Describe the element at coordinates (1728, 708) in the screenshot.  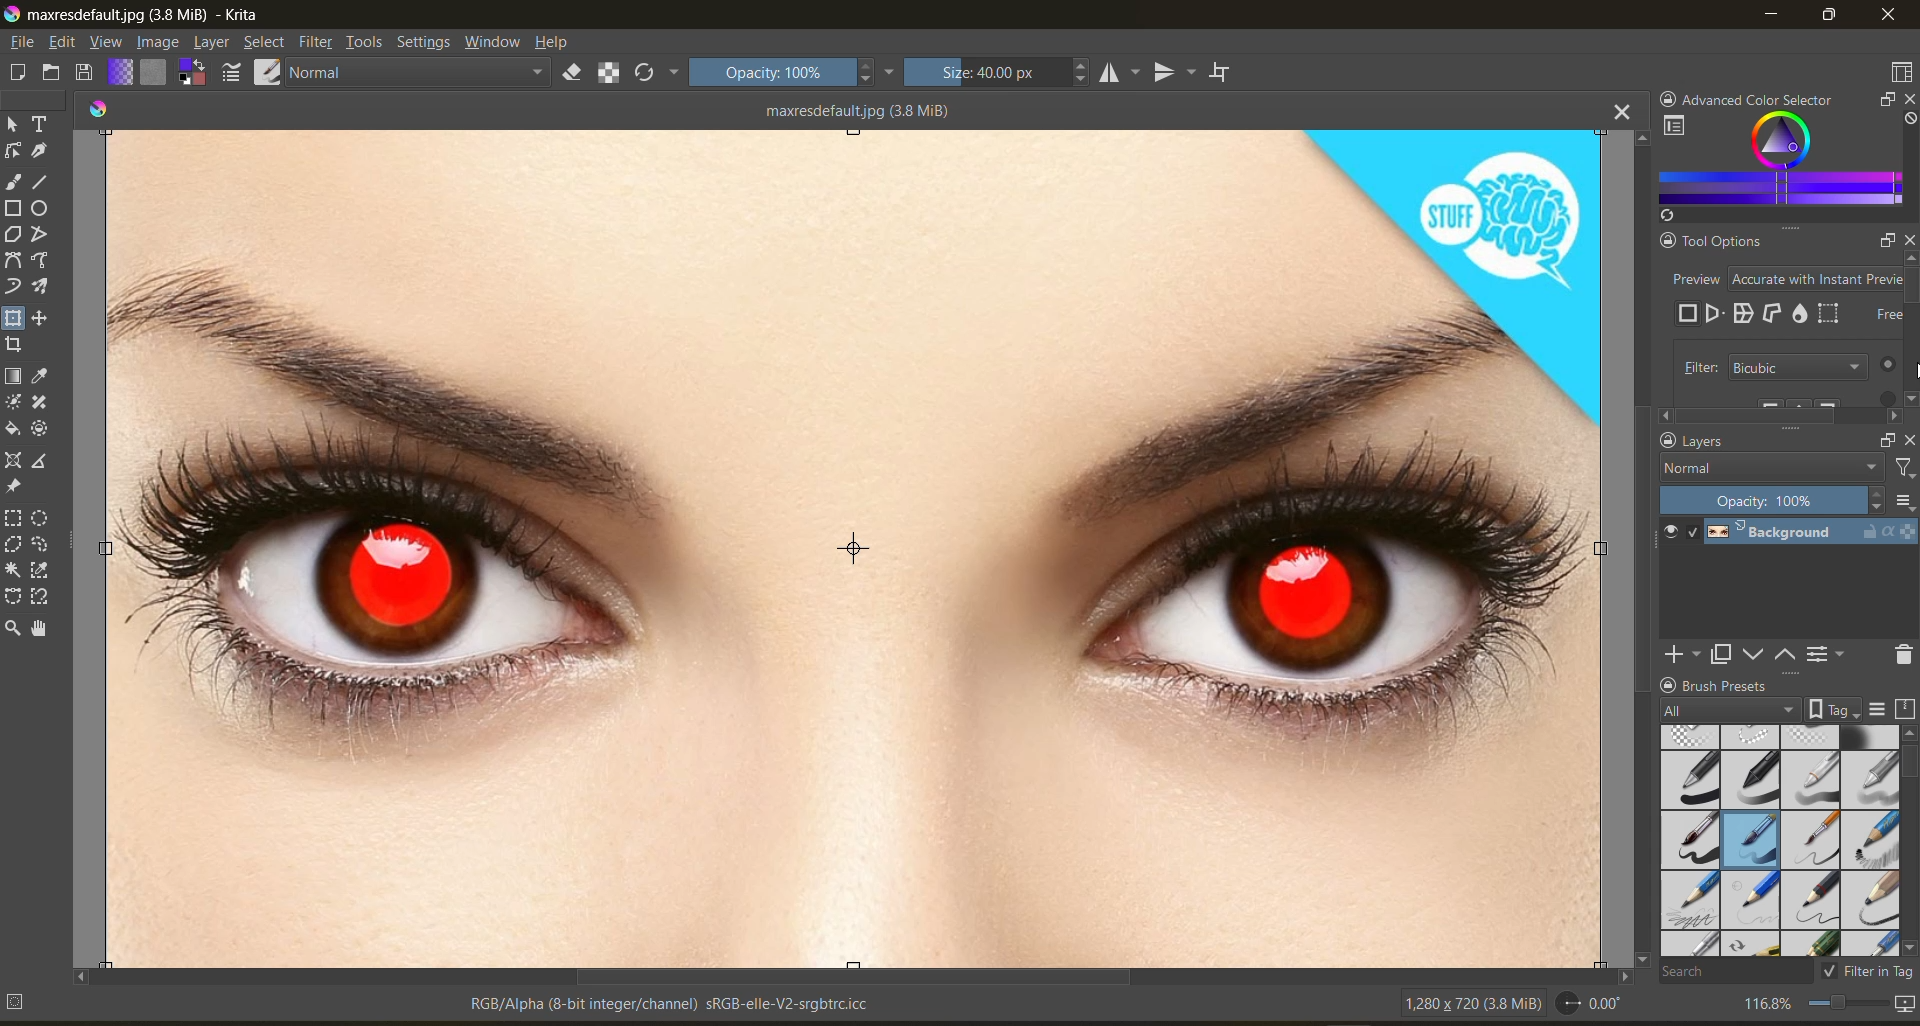
I see `tag` at that location.